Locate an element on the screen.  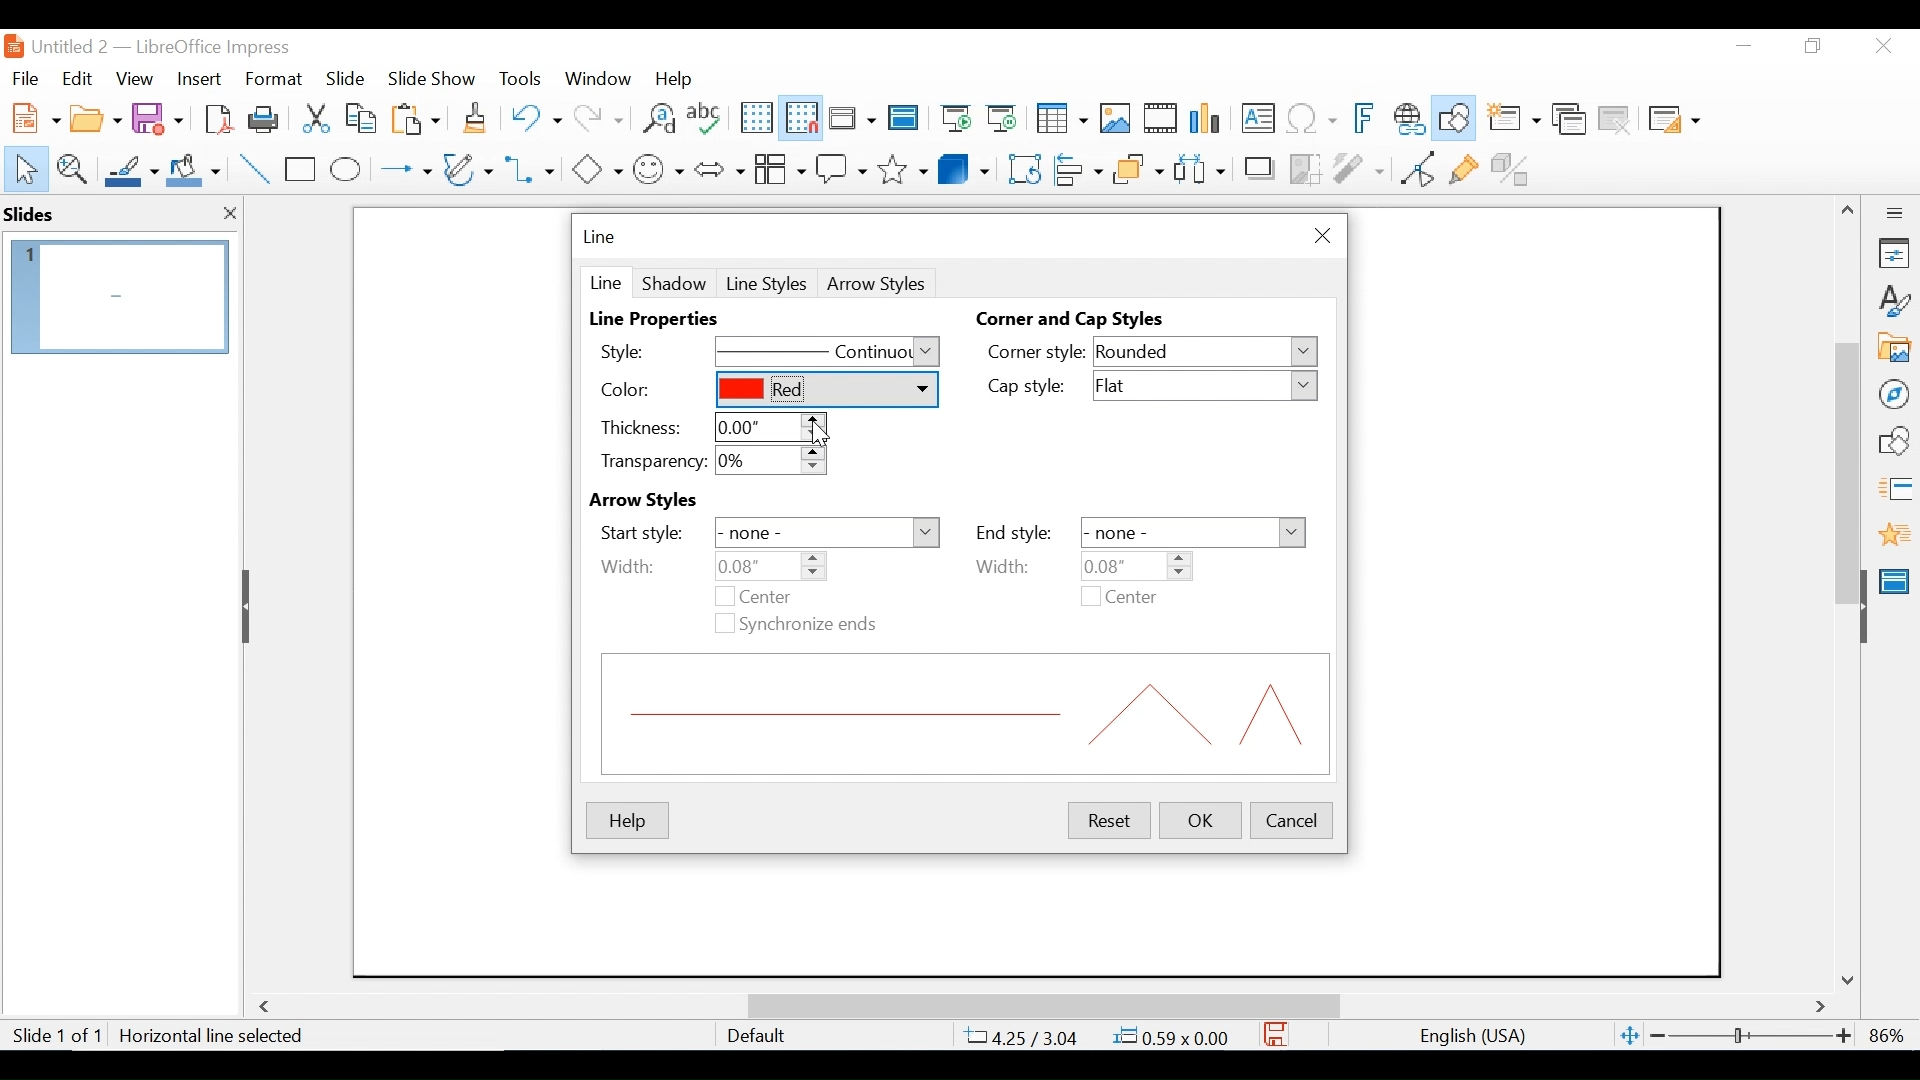
Show Draw Functions is located at coordinates (1456, 119).